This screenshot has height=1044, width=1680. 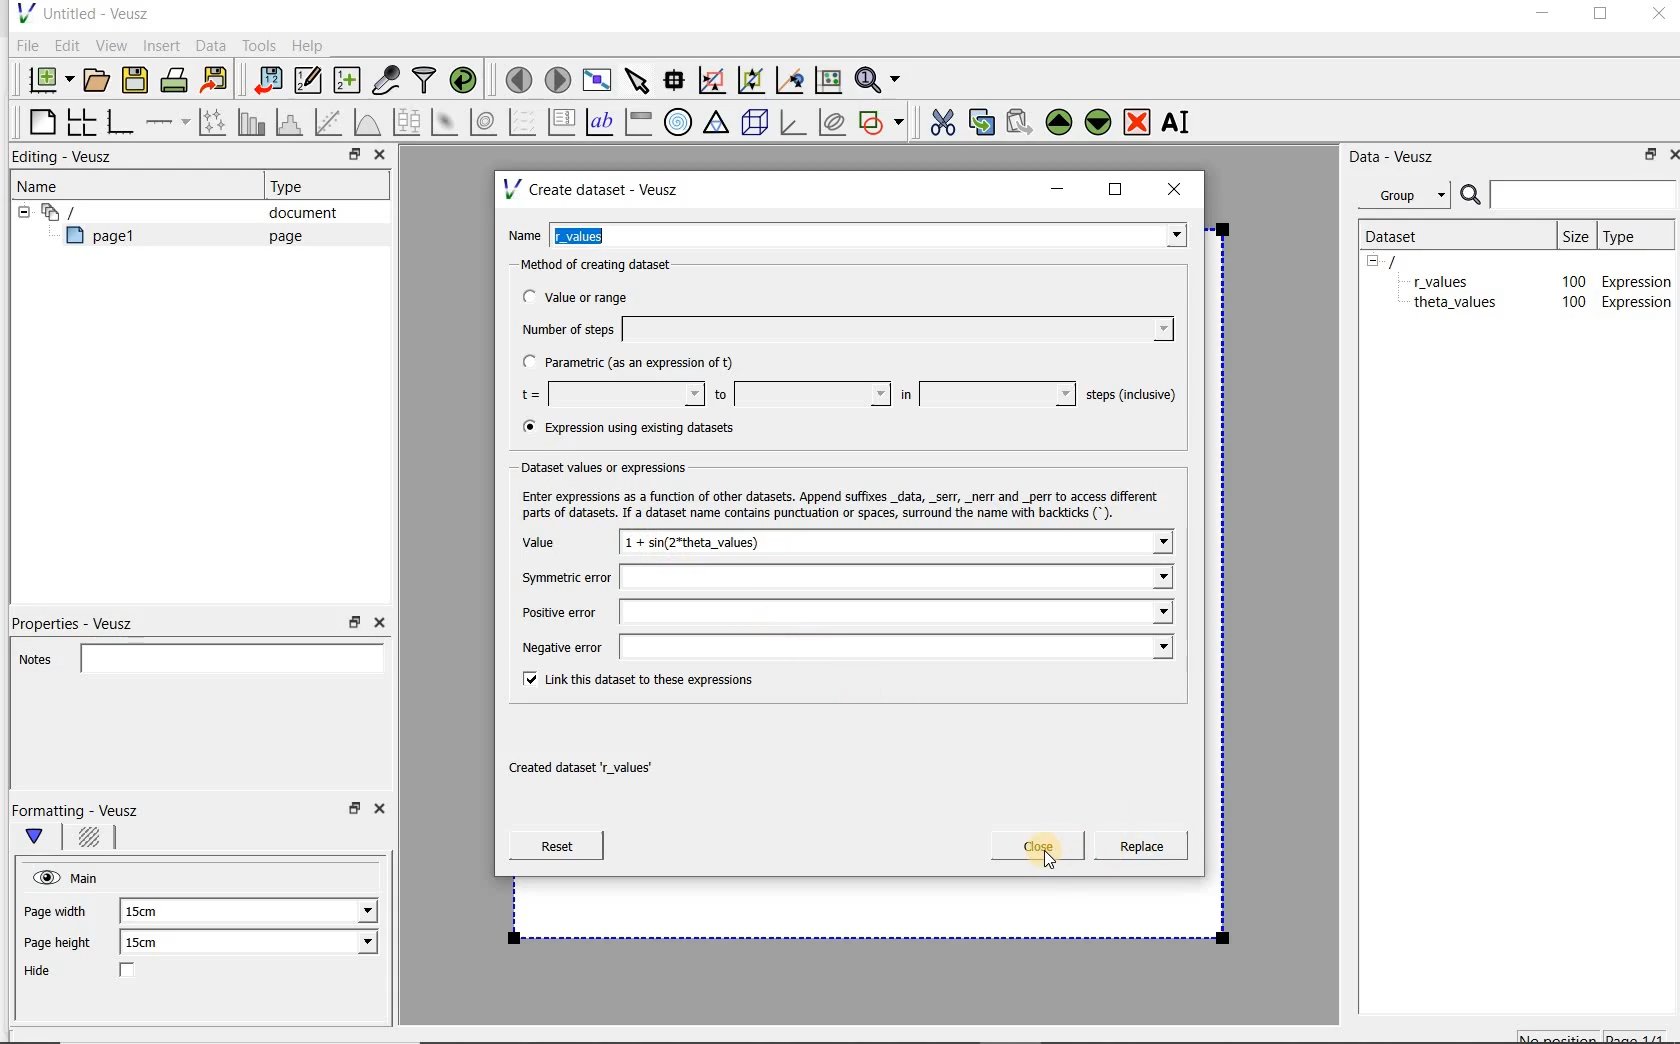 I want to click on Close, so click(x=1670, y=153).